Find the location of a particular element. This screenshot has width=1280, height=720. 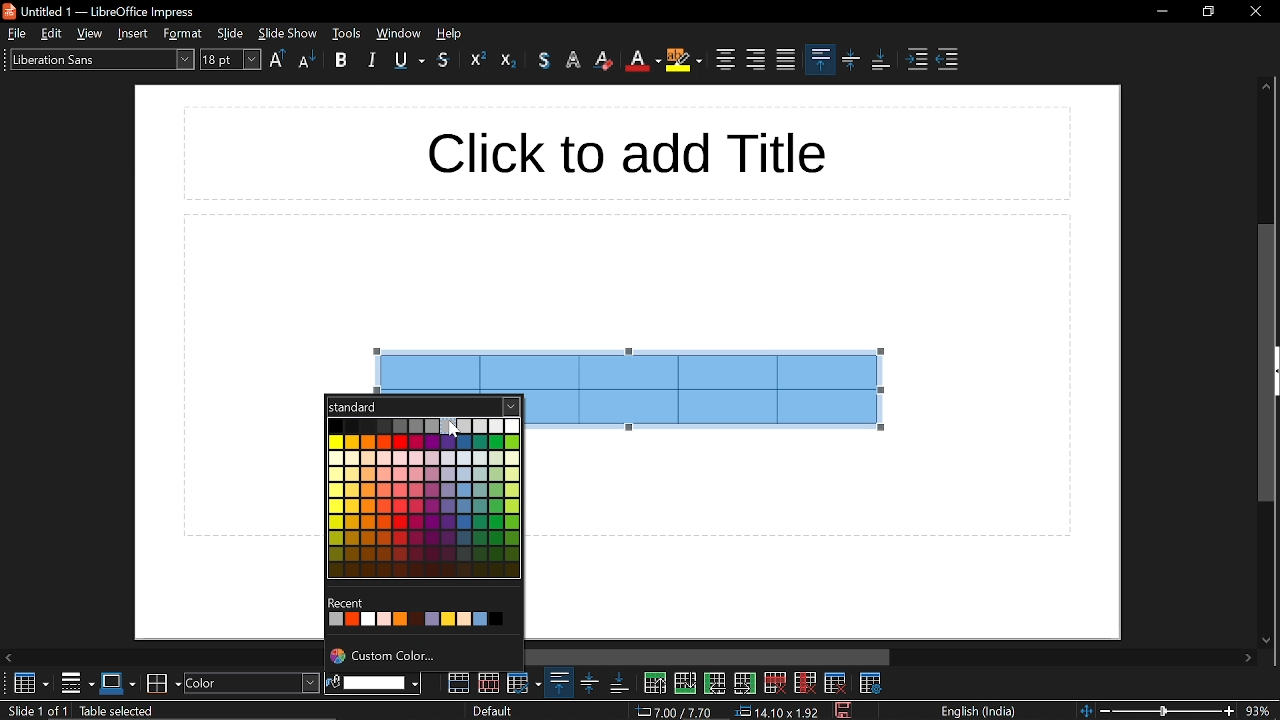

align bottom is located at coordinates (616, 683).